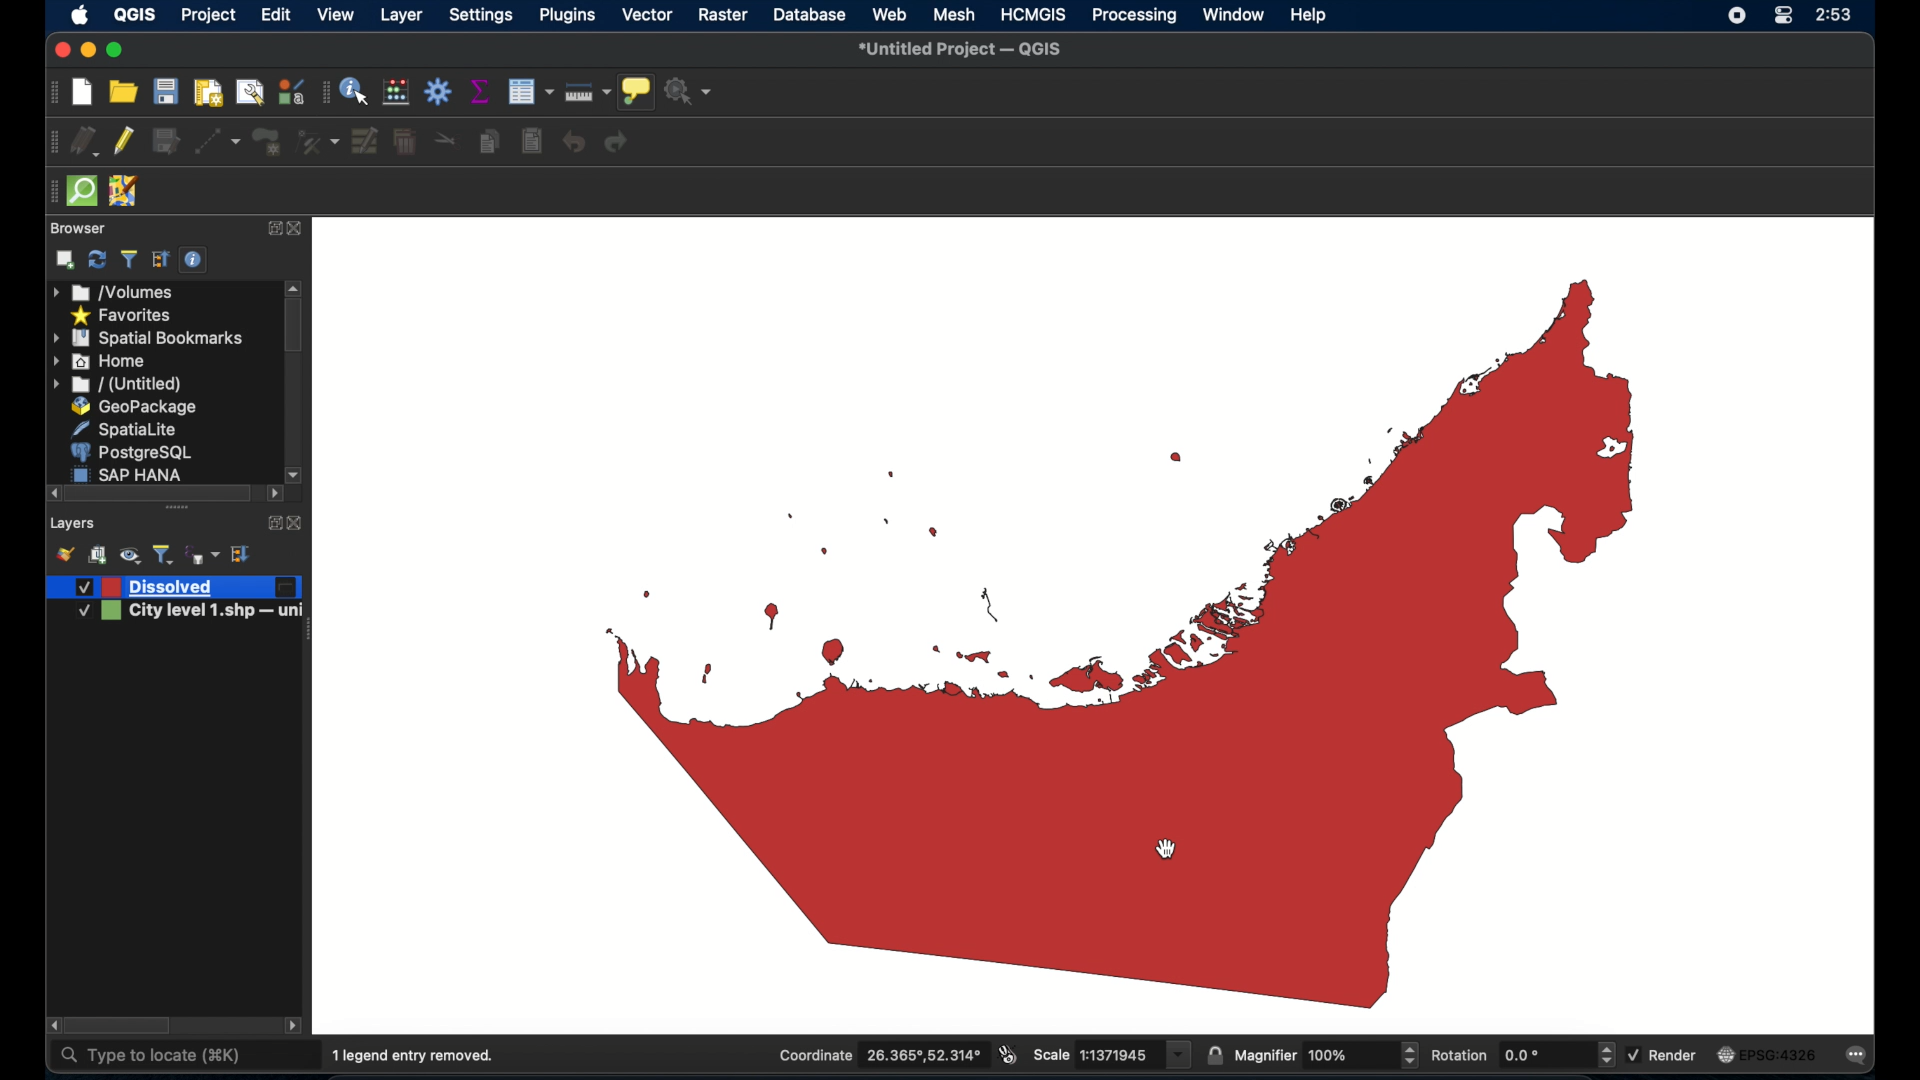 Image resolution: width=1920 pixels, height=1080 pixels. Describe the element at coordinates (889, 14) in the screenshot. I see `web` at that location.